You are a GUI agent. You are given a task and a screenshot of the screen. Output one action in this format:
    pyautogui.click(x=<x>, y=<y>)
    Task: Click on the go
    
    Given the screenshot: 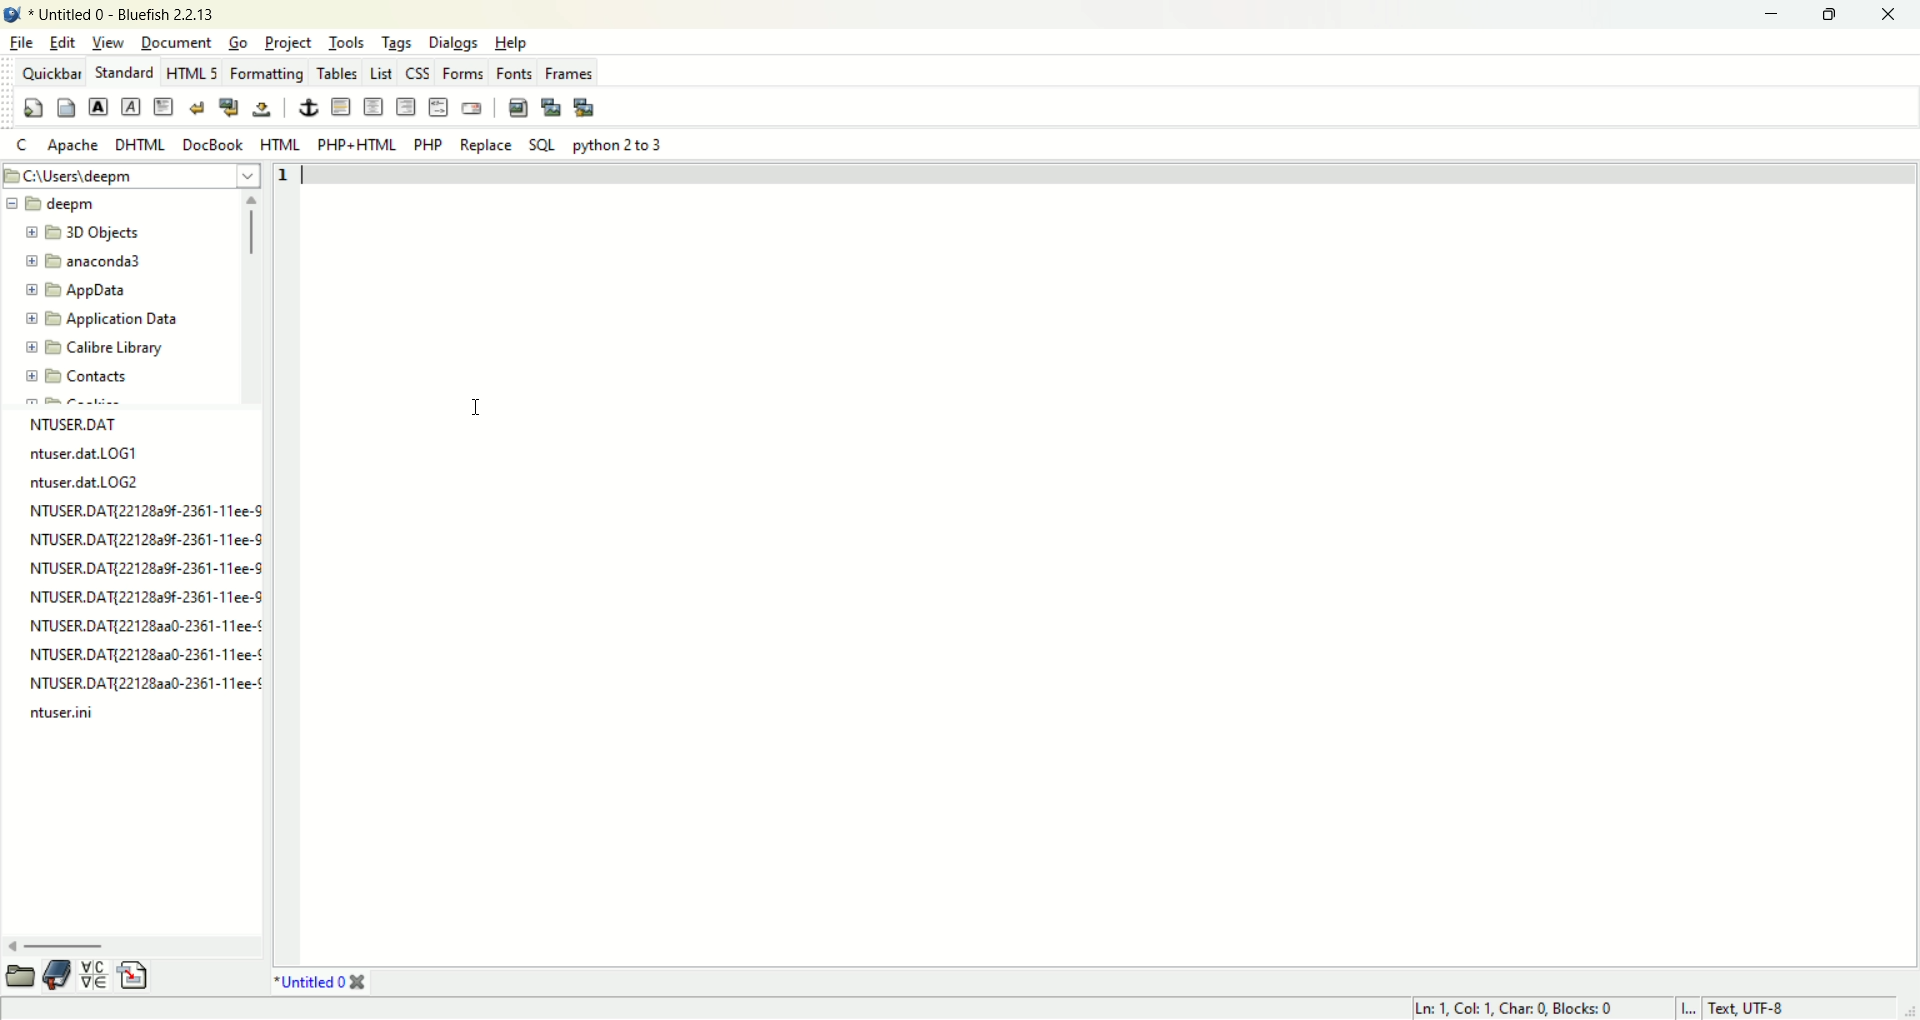 What is the action you would take?
    pyautogui.click(x=237, y=42)
    